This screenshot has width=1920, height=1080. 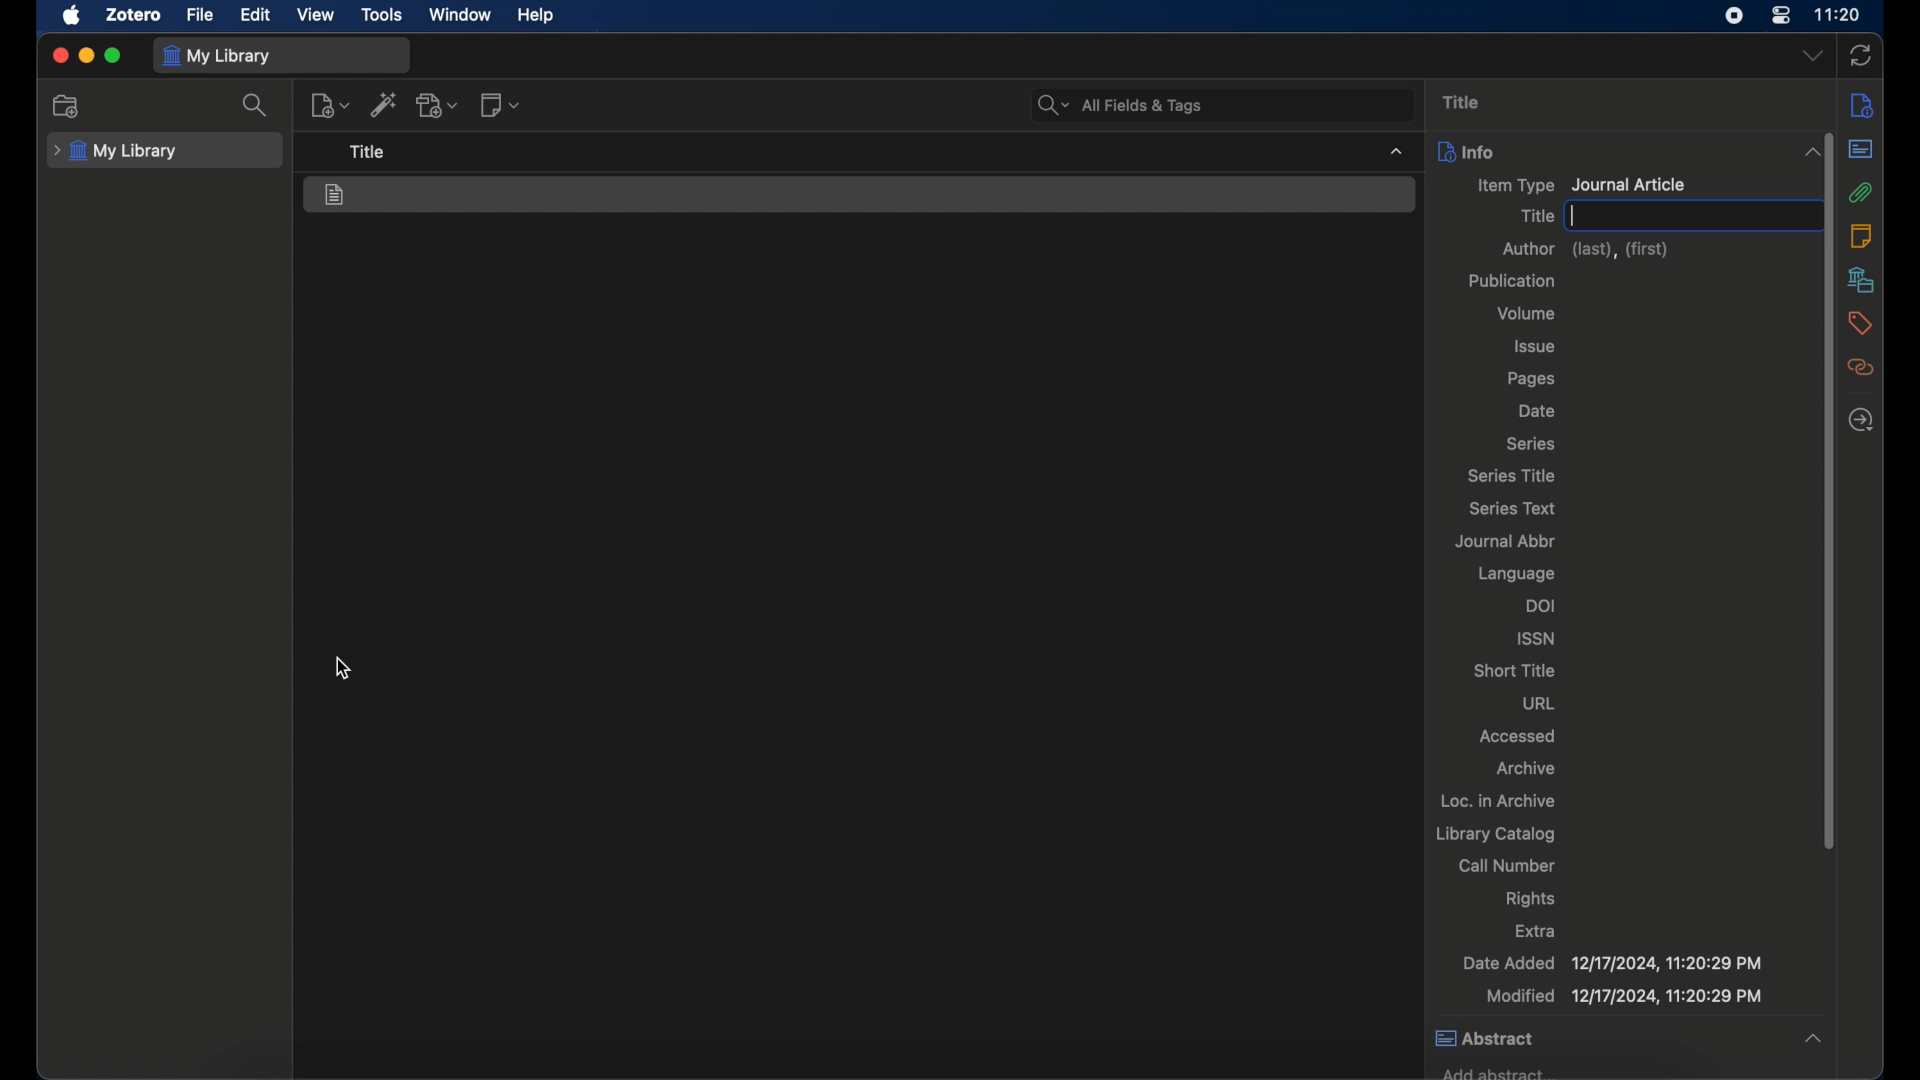 What do you see at coordinates (1861, 148) in the screenshot?
I see `abstract` at bounding box center [1861, 148].